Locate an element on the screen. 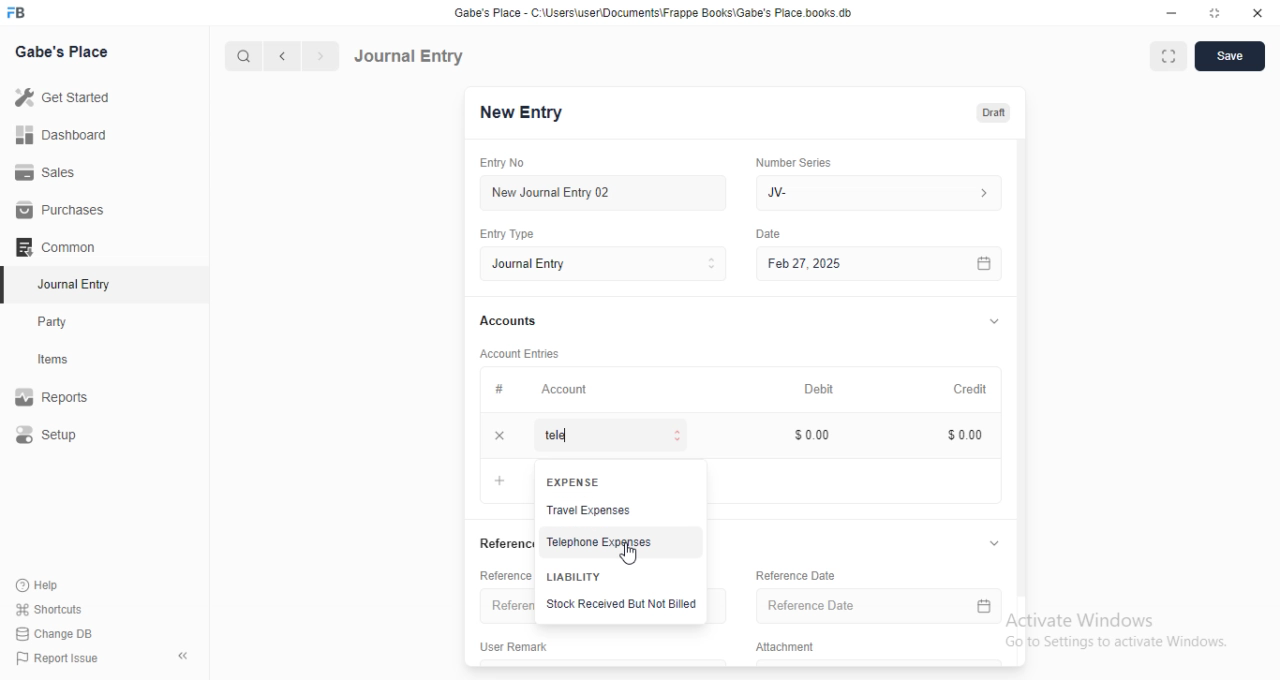 This screenshot has width=1280, height=680. Hide is located at coordinates (990, 544).